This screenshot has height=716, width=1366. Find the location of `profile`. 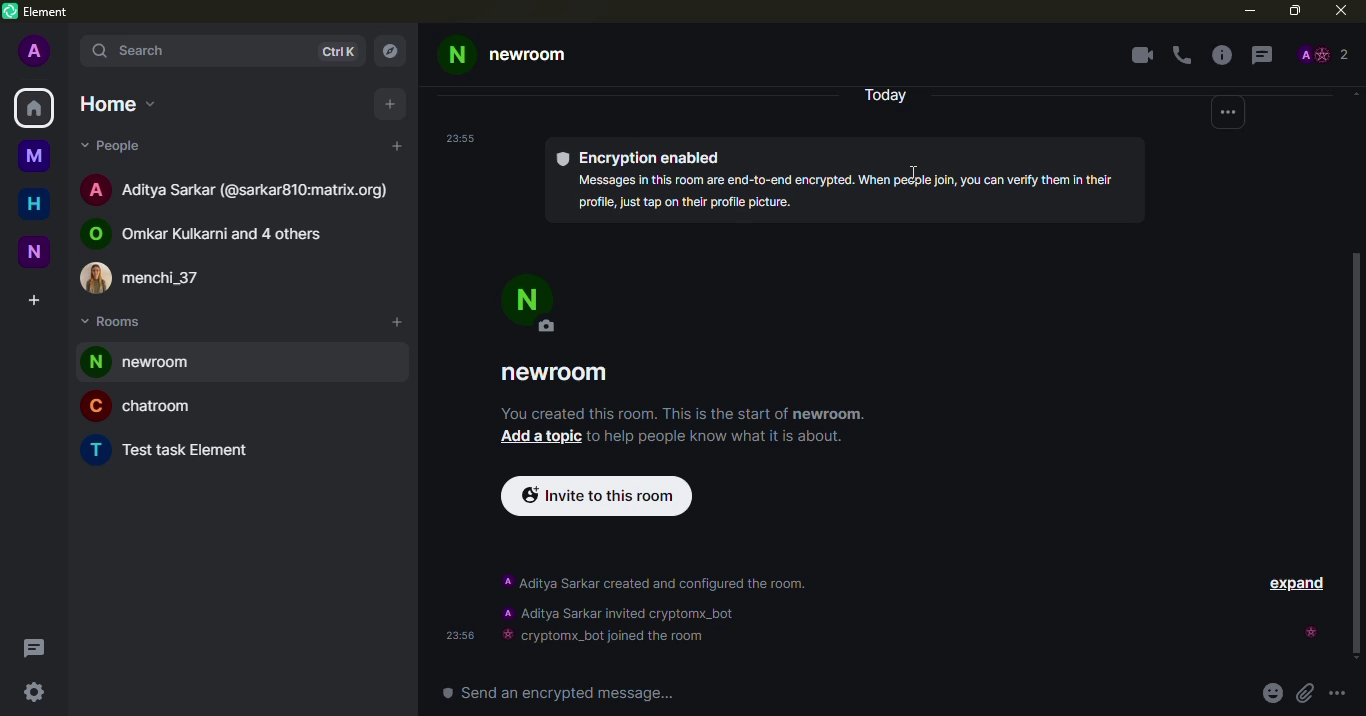

profile is located at coordinates (37, 53).